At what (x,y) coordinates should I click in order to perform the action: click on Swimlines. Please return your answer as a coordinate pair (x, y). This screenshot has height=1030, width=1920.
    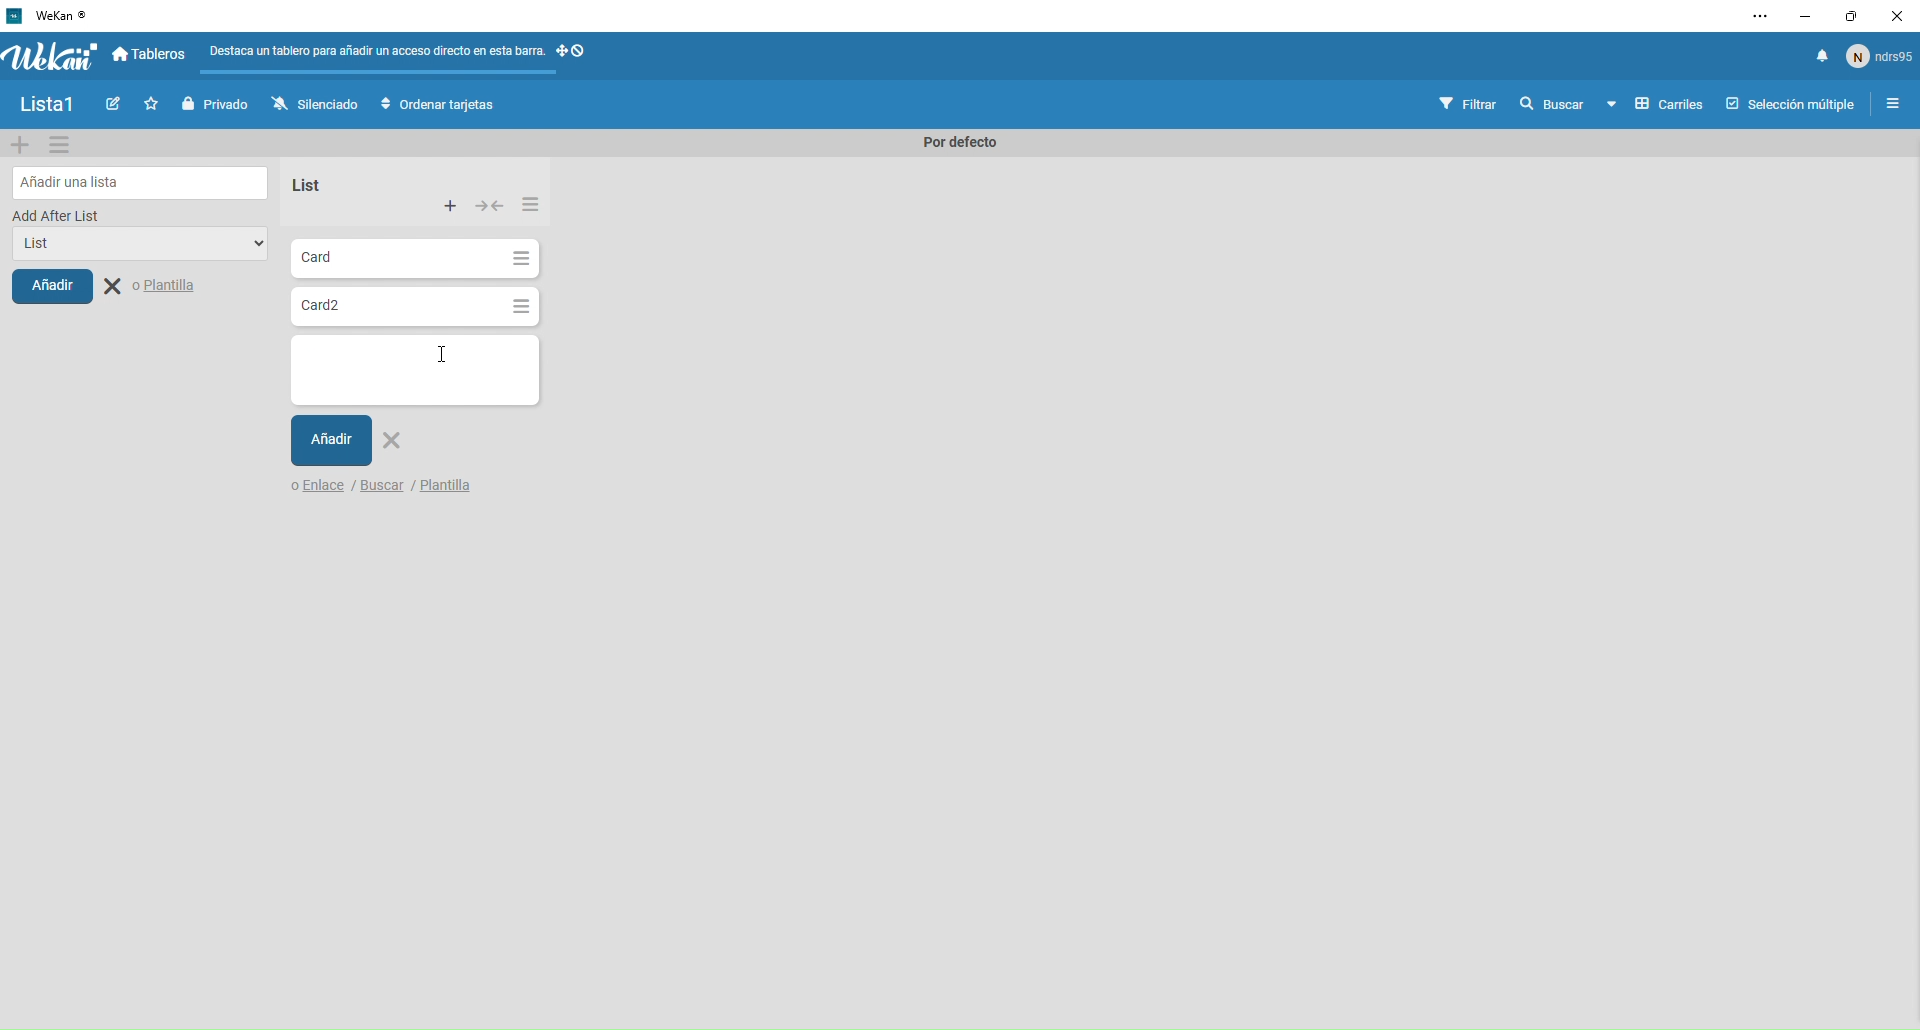
    Looking at the image, I should click on (1654, 106).